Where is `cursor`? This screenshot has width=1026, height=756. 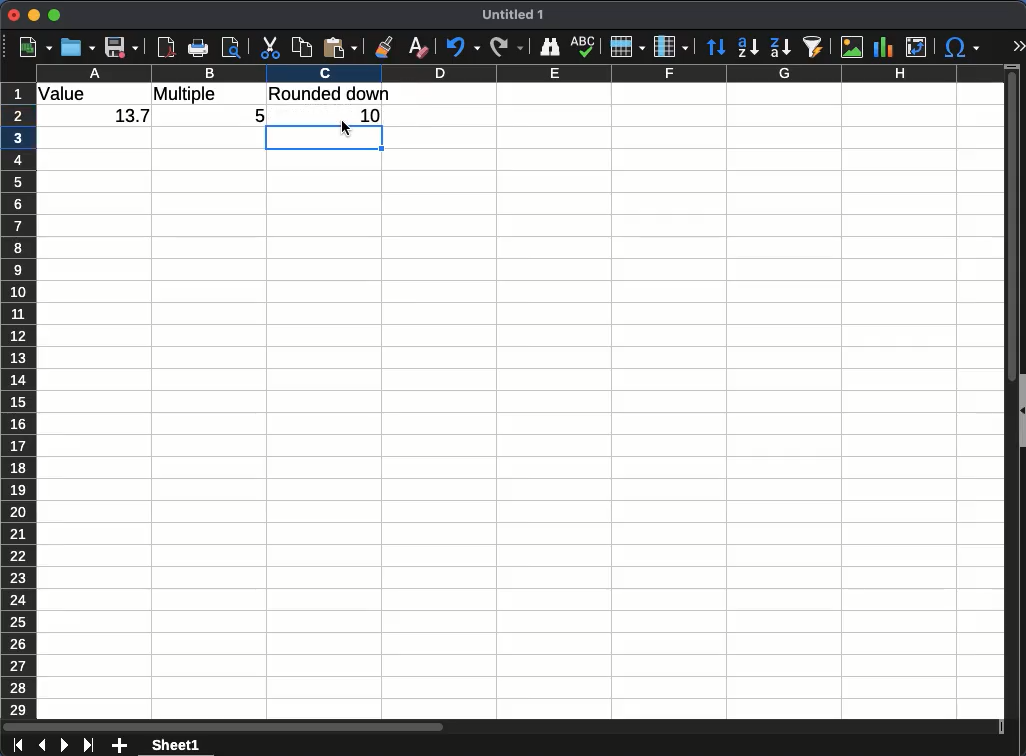 cursor is located at coordinates (346, 127).